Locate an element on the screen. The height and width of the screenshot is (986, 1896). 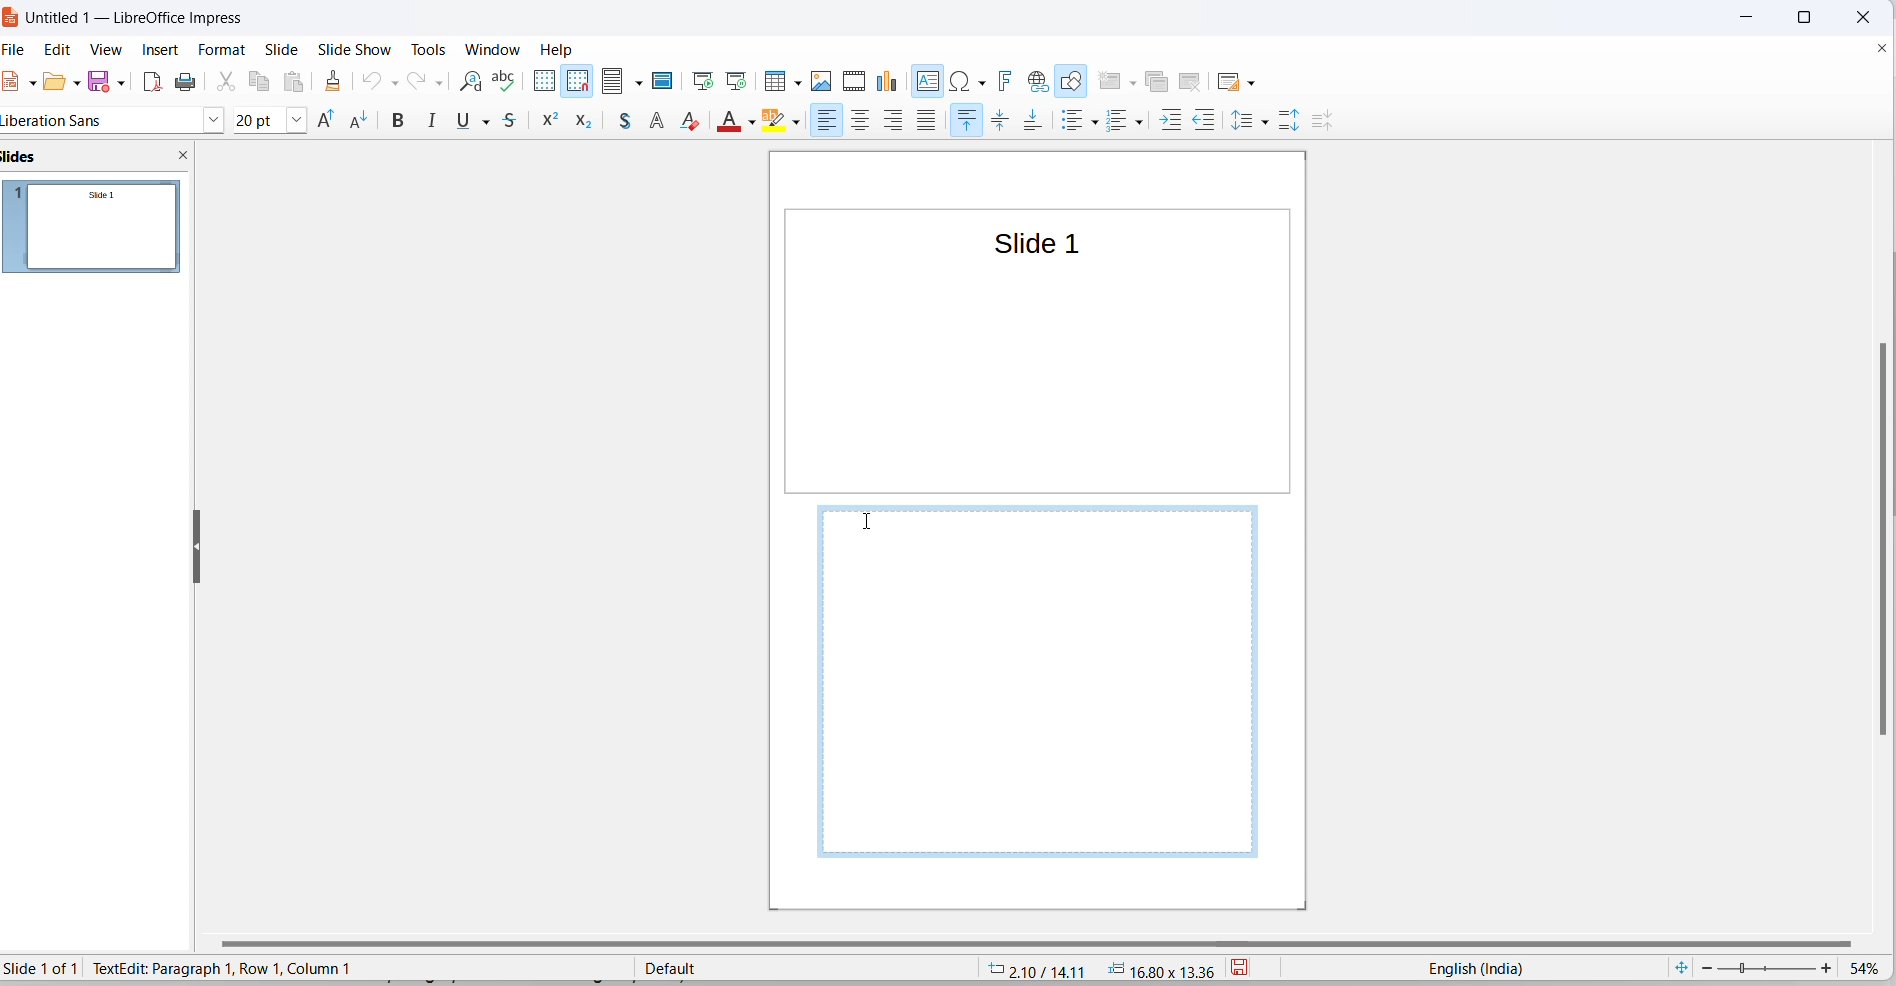
file is located at coordinates (20, 52).